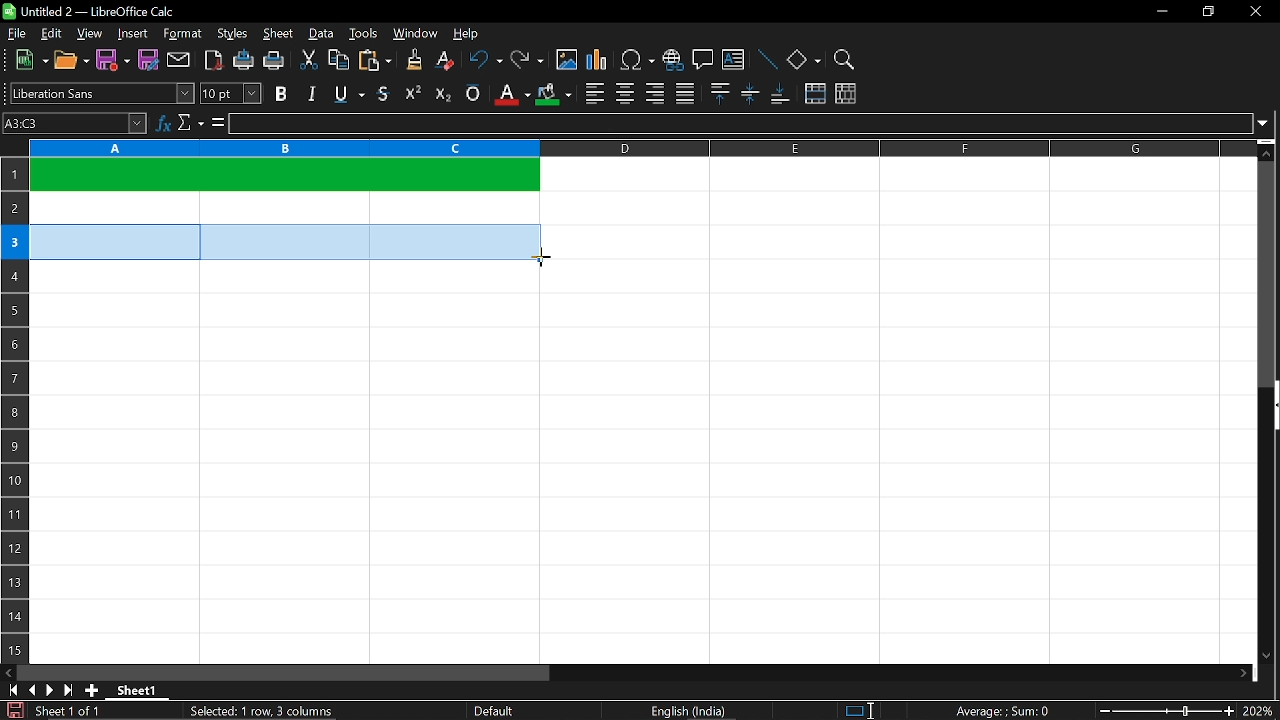  What do you see at coordinates (474, 32) in the screenshot?
I see `help` at bounding box center [474, 32].